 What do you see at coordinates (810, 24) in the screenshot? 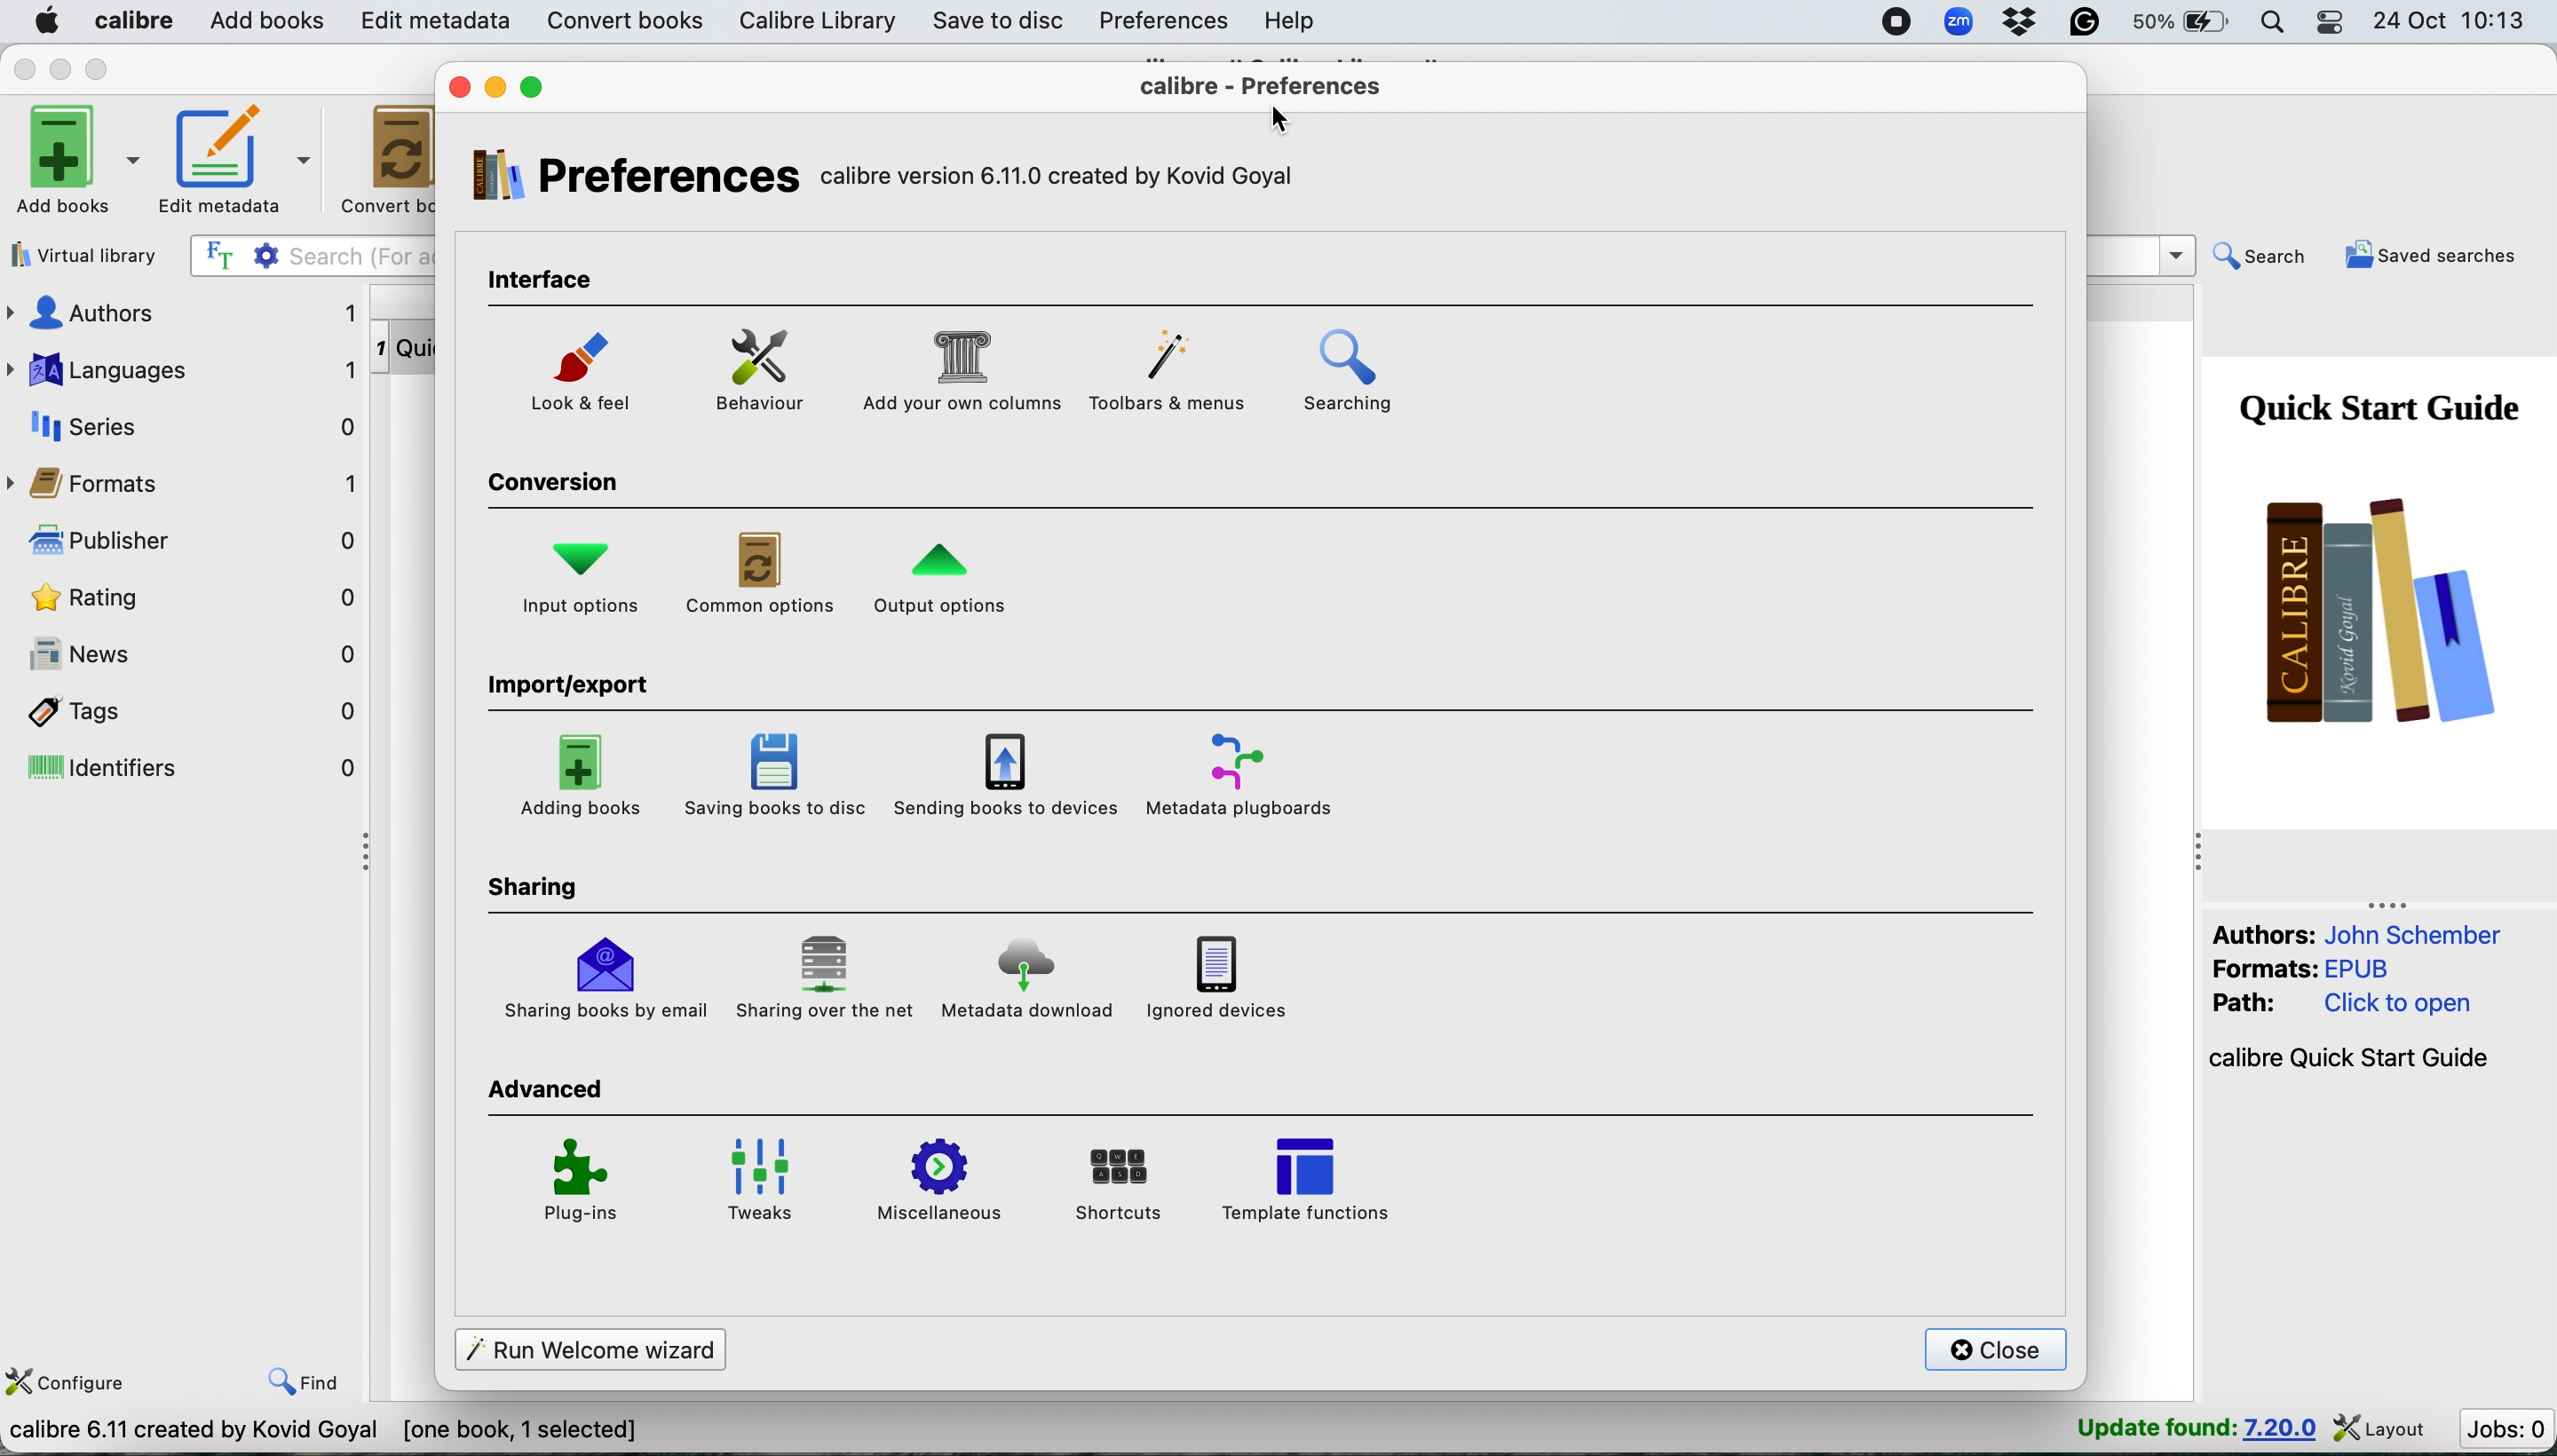
I see `calibre library` at bounding box center [810, 24].